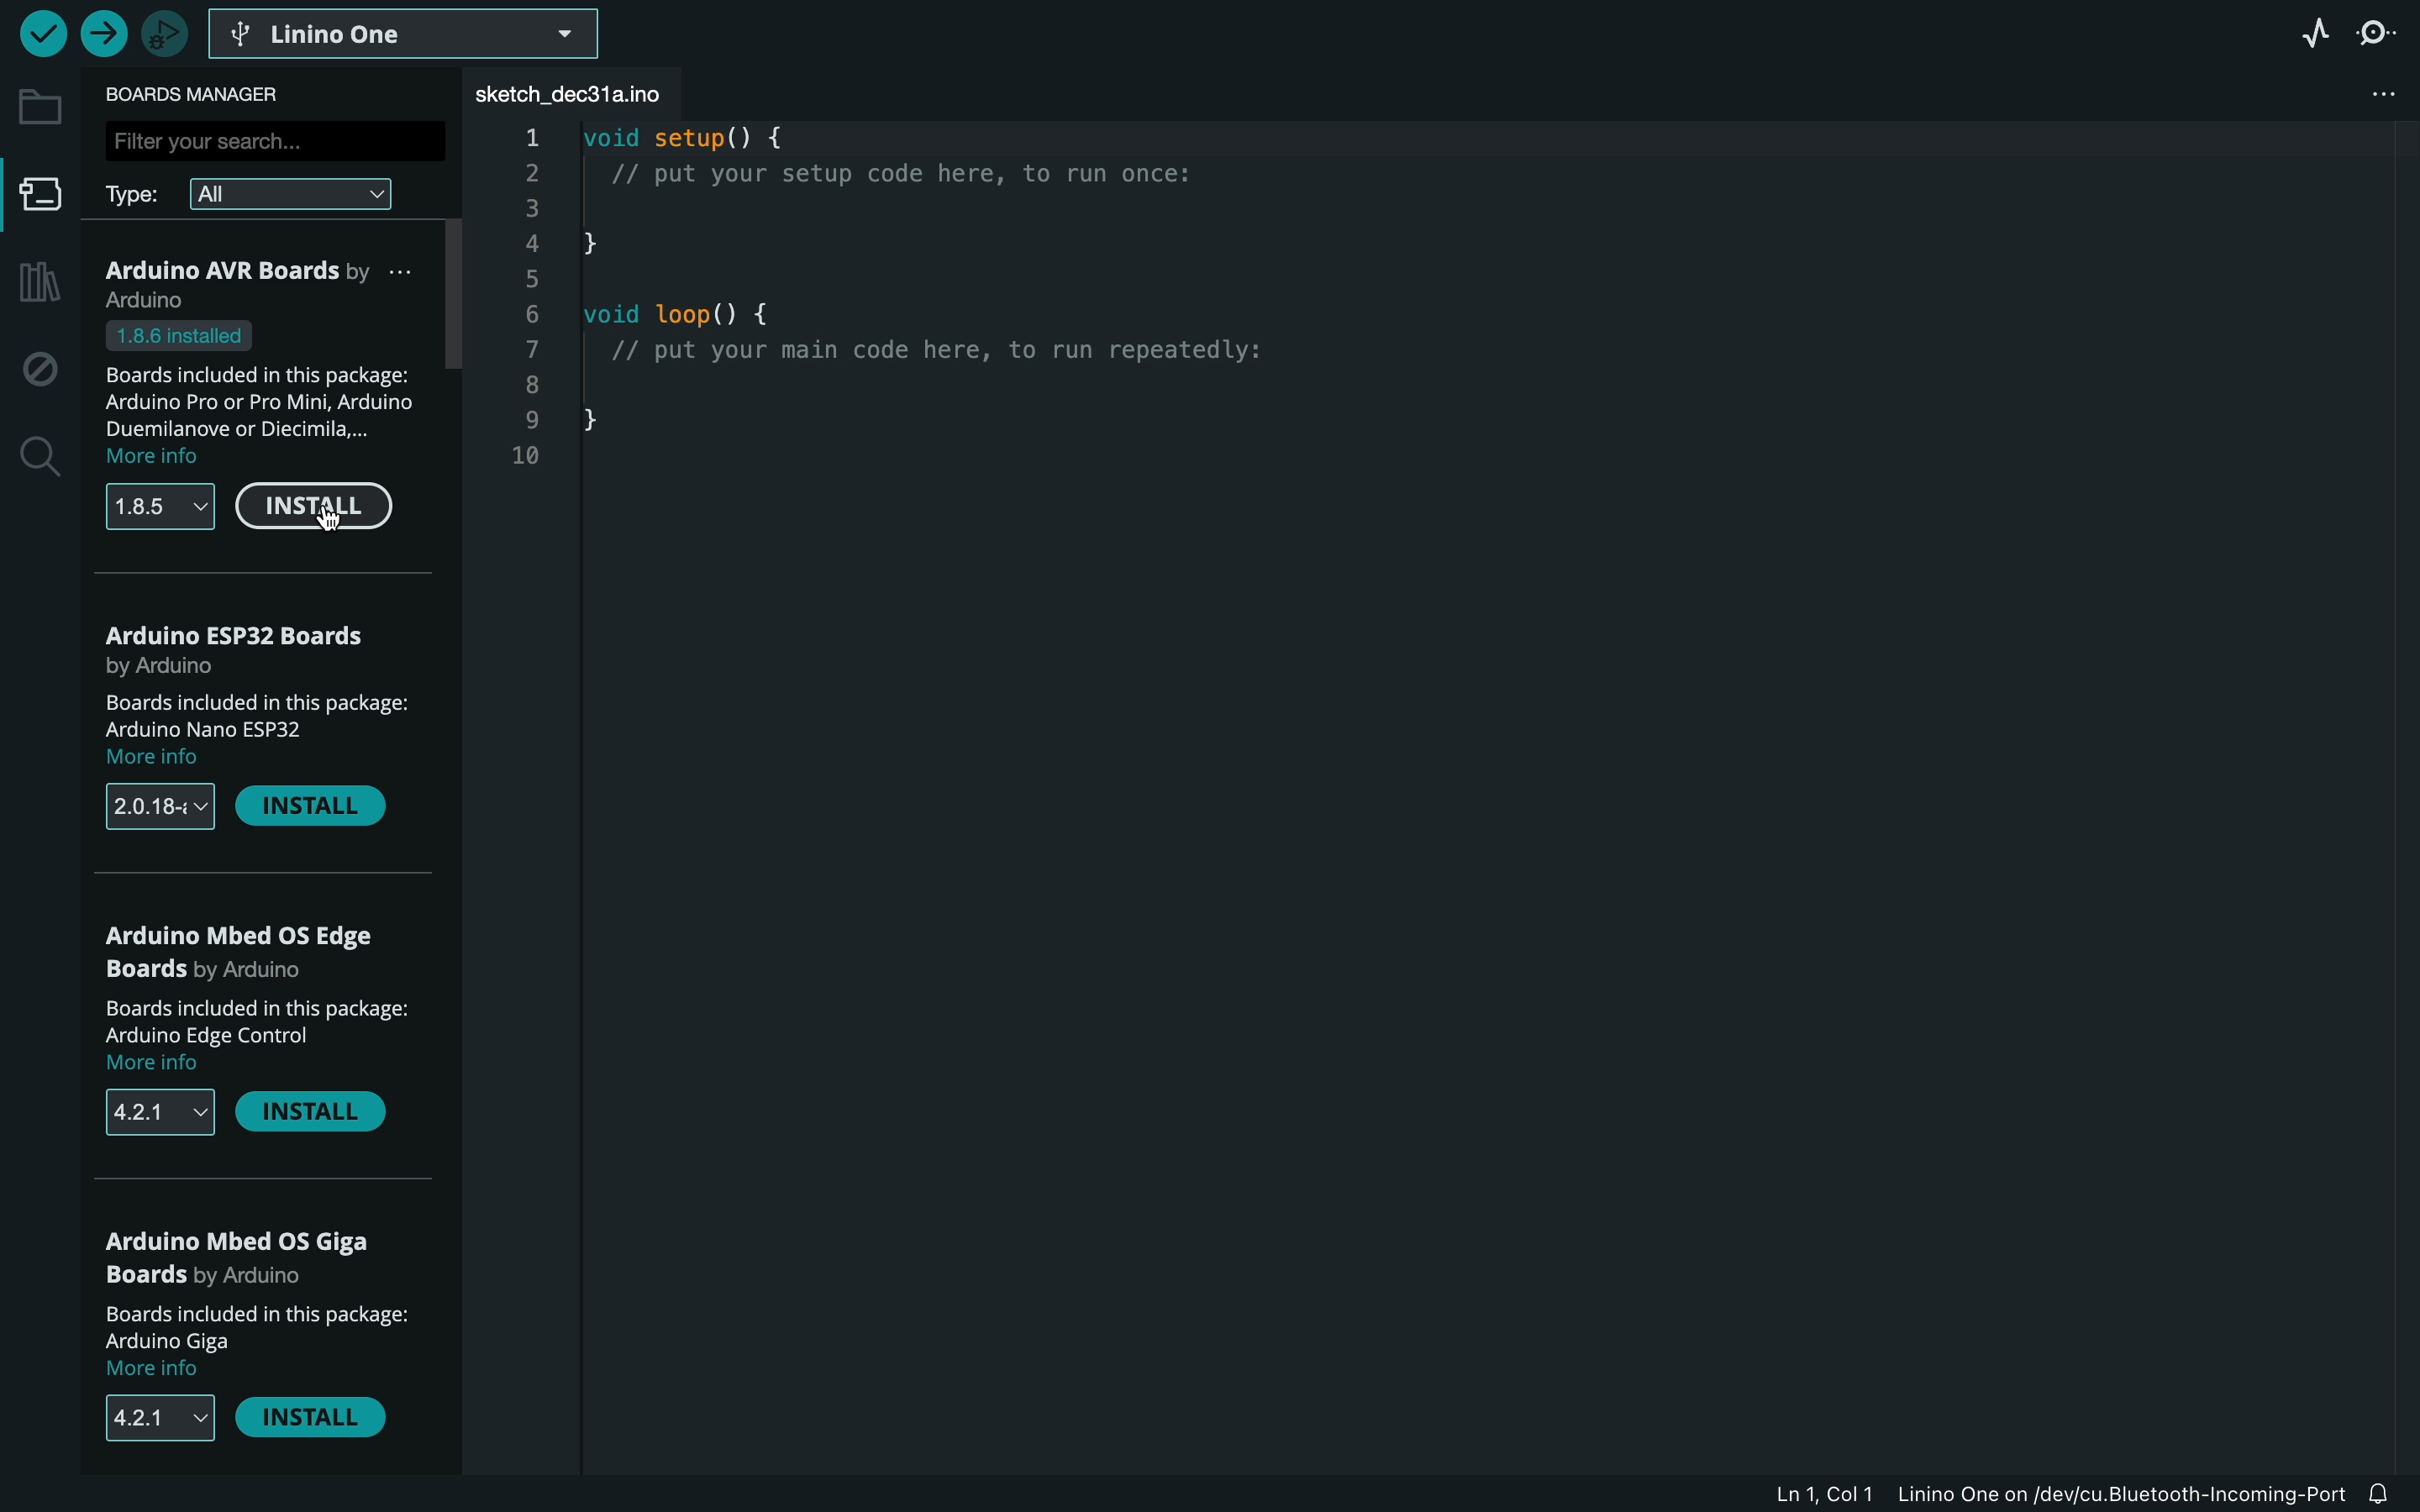  I want to click on versions, so click(161, 809).